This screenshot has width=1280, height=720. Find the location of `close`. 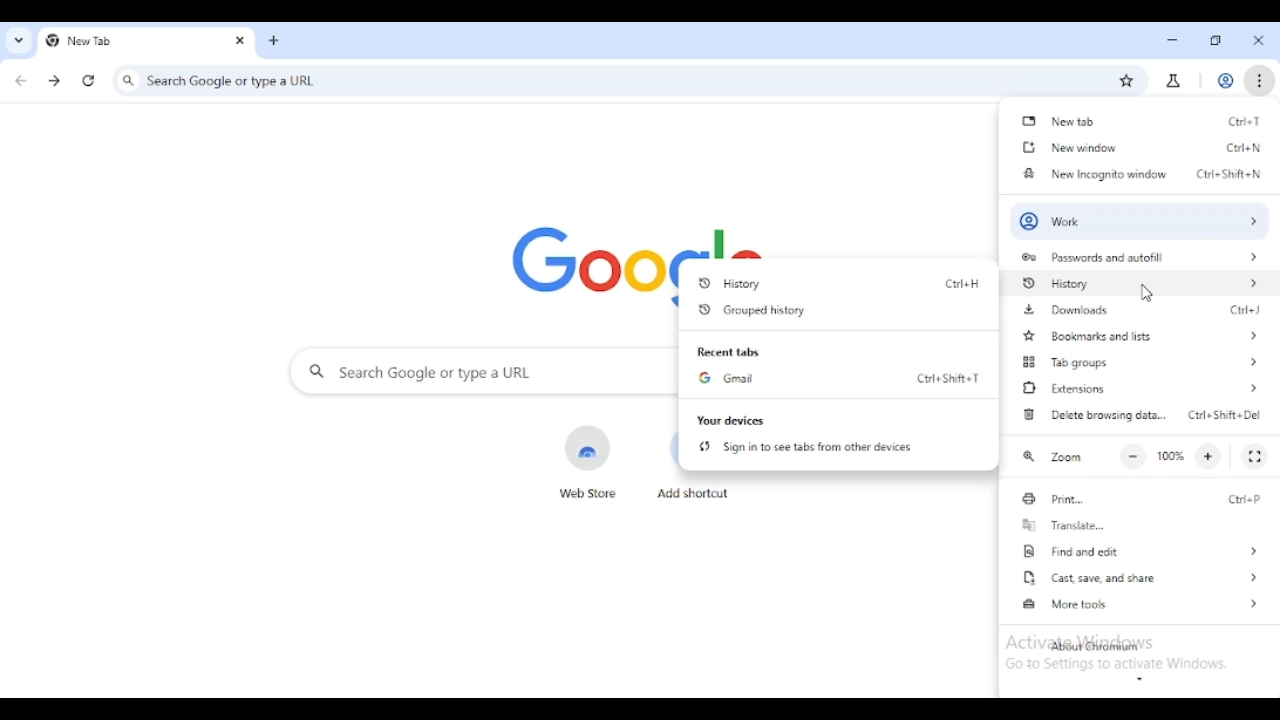

close is located at coordinates (1259, 40).